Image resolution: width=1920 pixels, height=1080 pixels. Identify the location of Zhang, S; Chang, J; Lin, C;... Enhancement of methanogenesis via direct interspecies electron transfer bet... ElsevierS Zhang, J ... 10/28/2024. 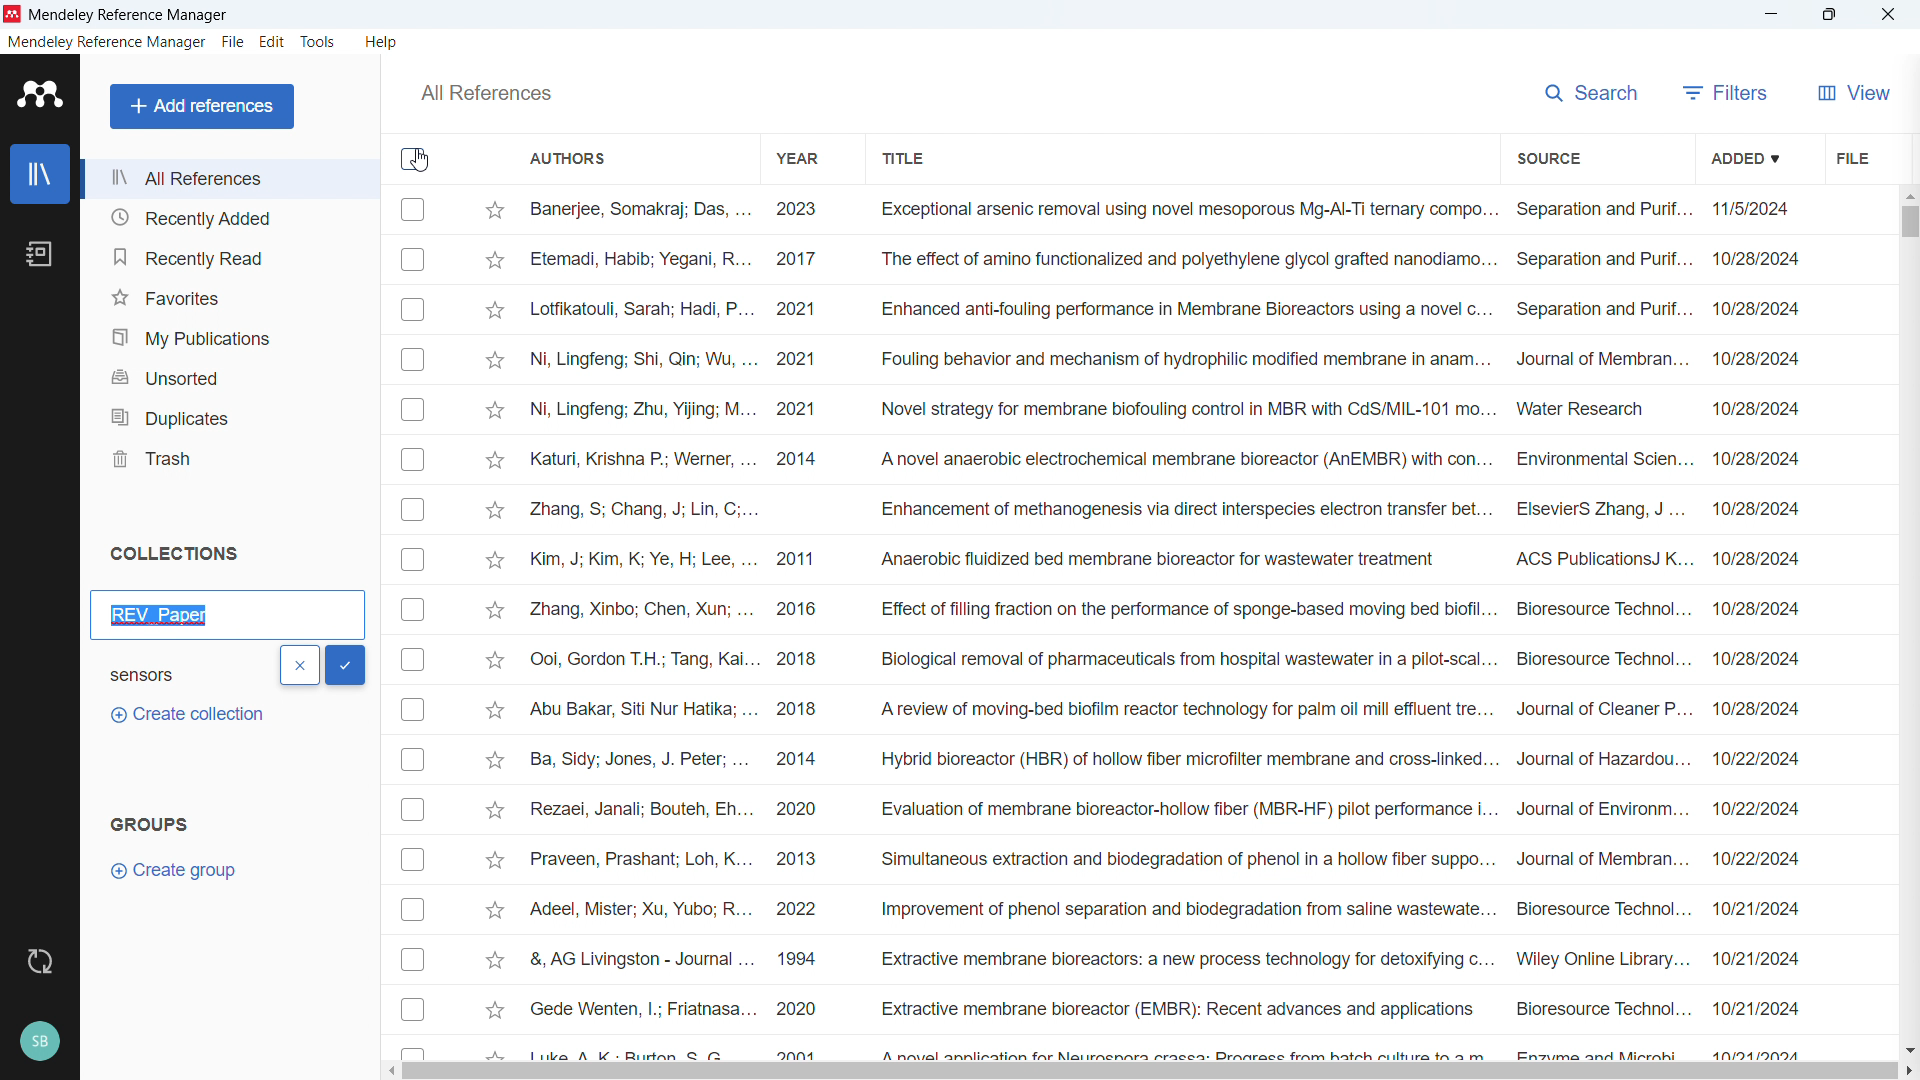
(1166, 510).